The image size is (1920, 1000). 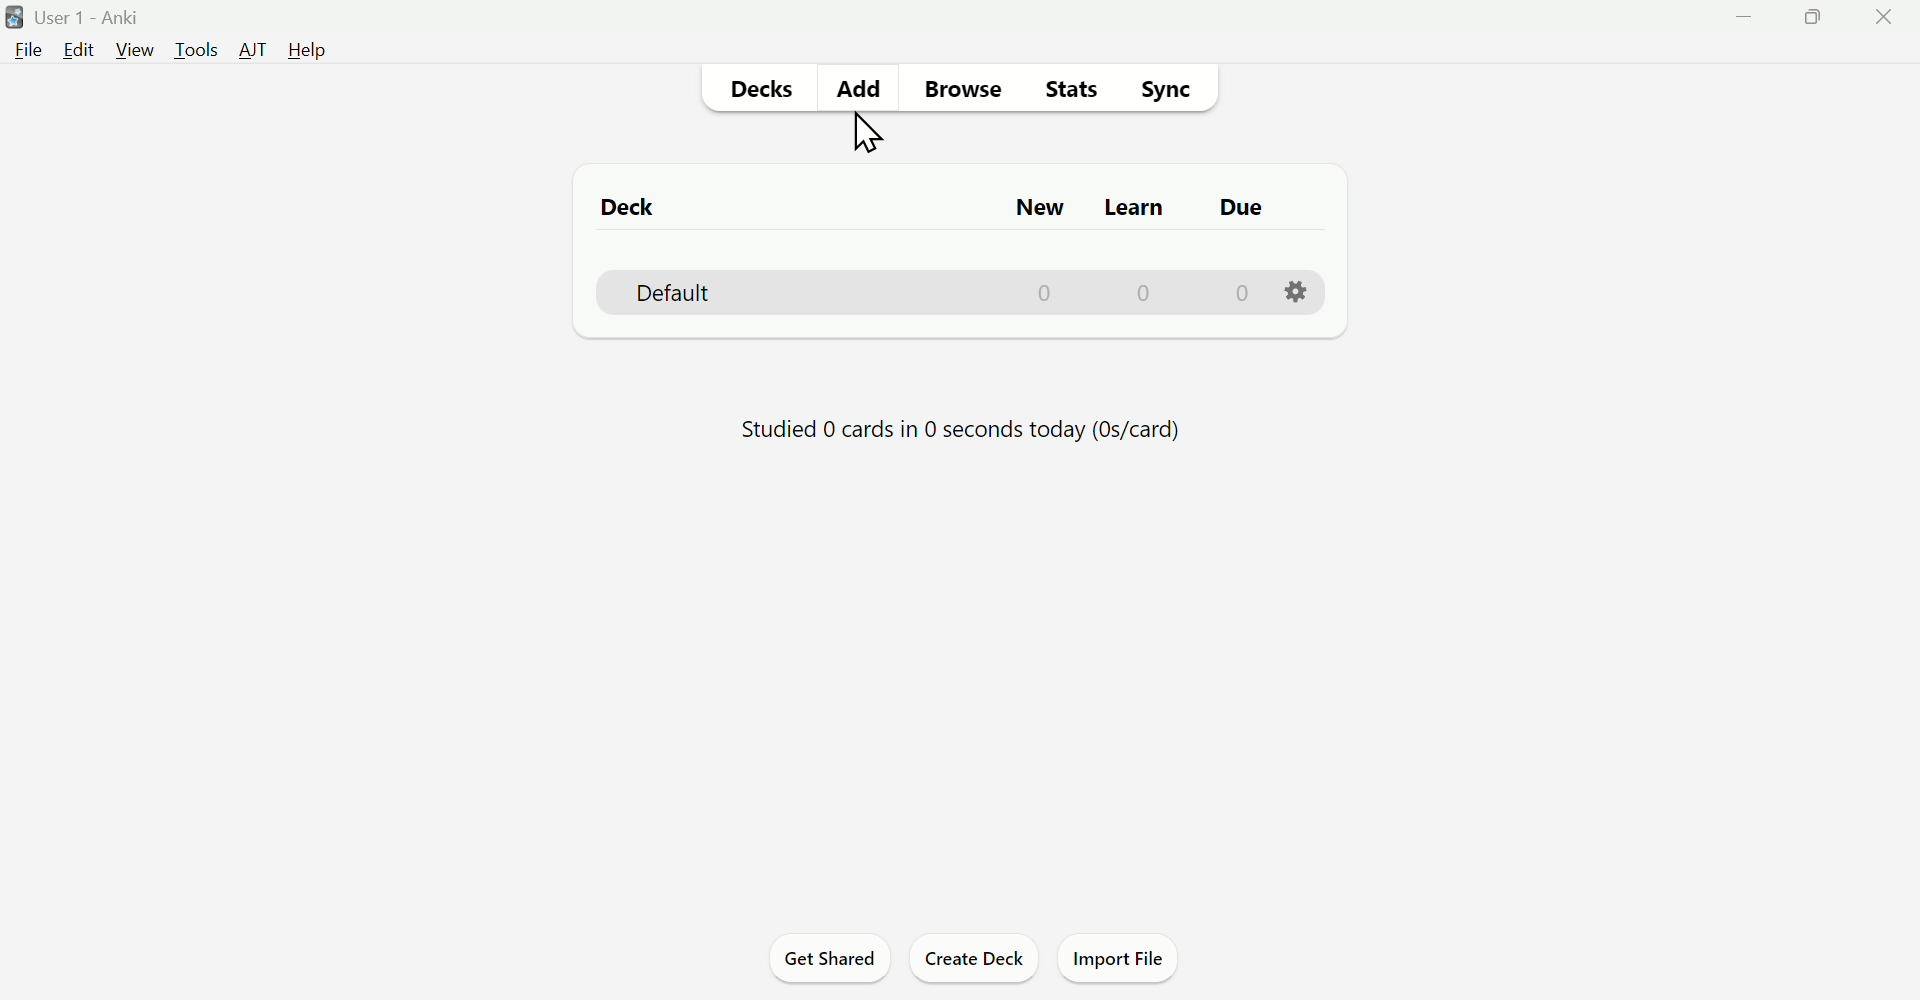 I want to click on 0, so click(x=1240, y=293).